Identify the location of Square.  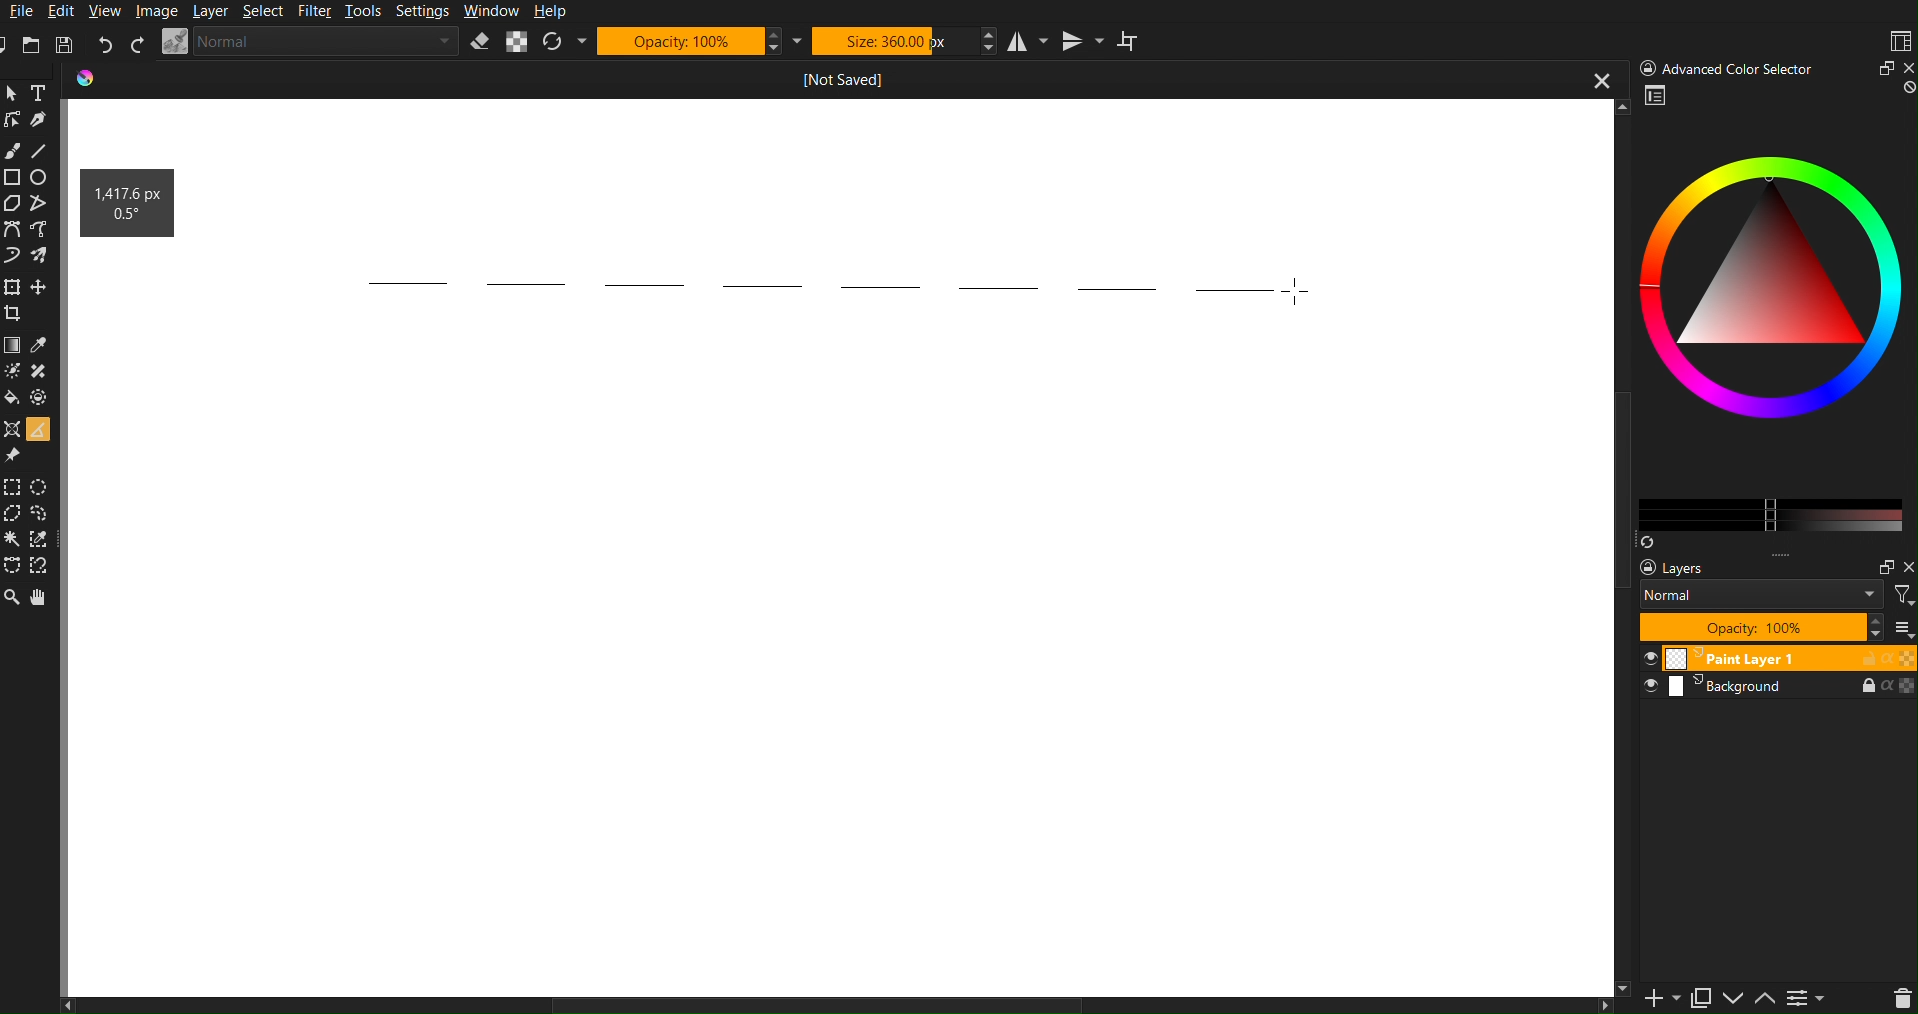
(13, 176).